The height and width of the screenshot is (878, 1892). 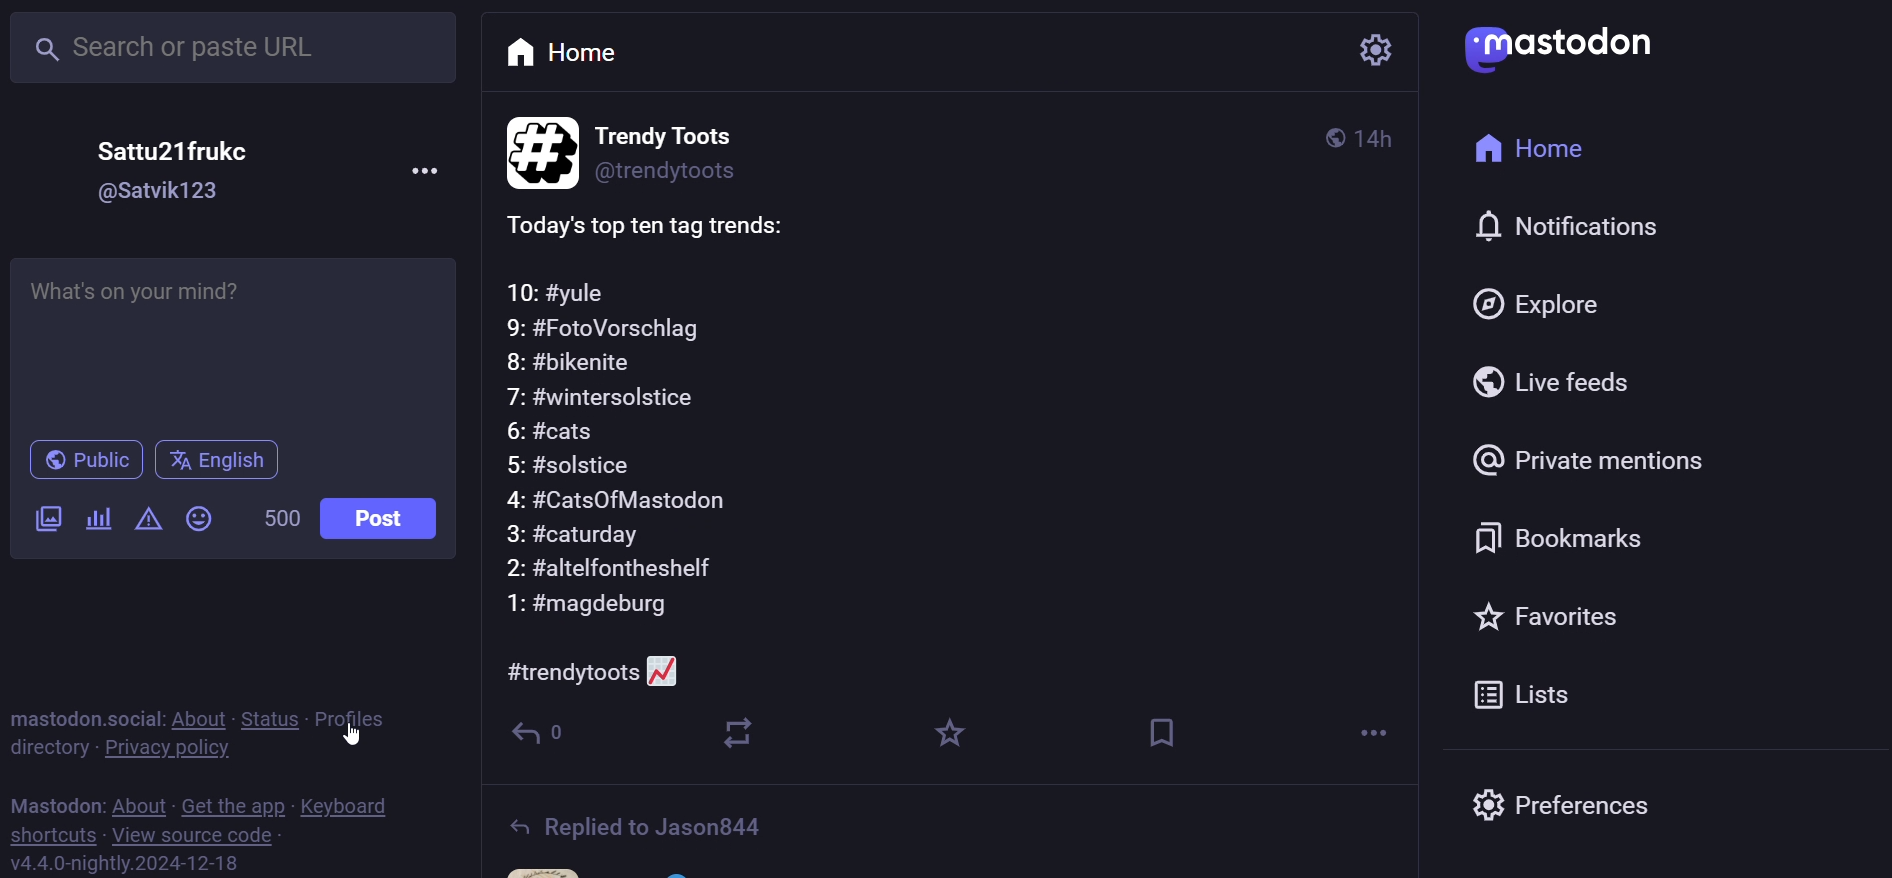 What do you see at coordinates (178, 150) in the screenshot?
I see `Sattu21frukc` at bounding box center [178, 150].